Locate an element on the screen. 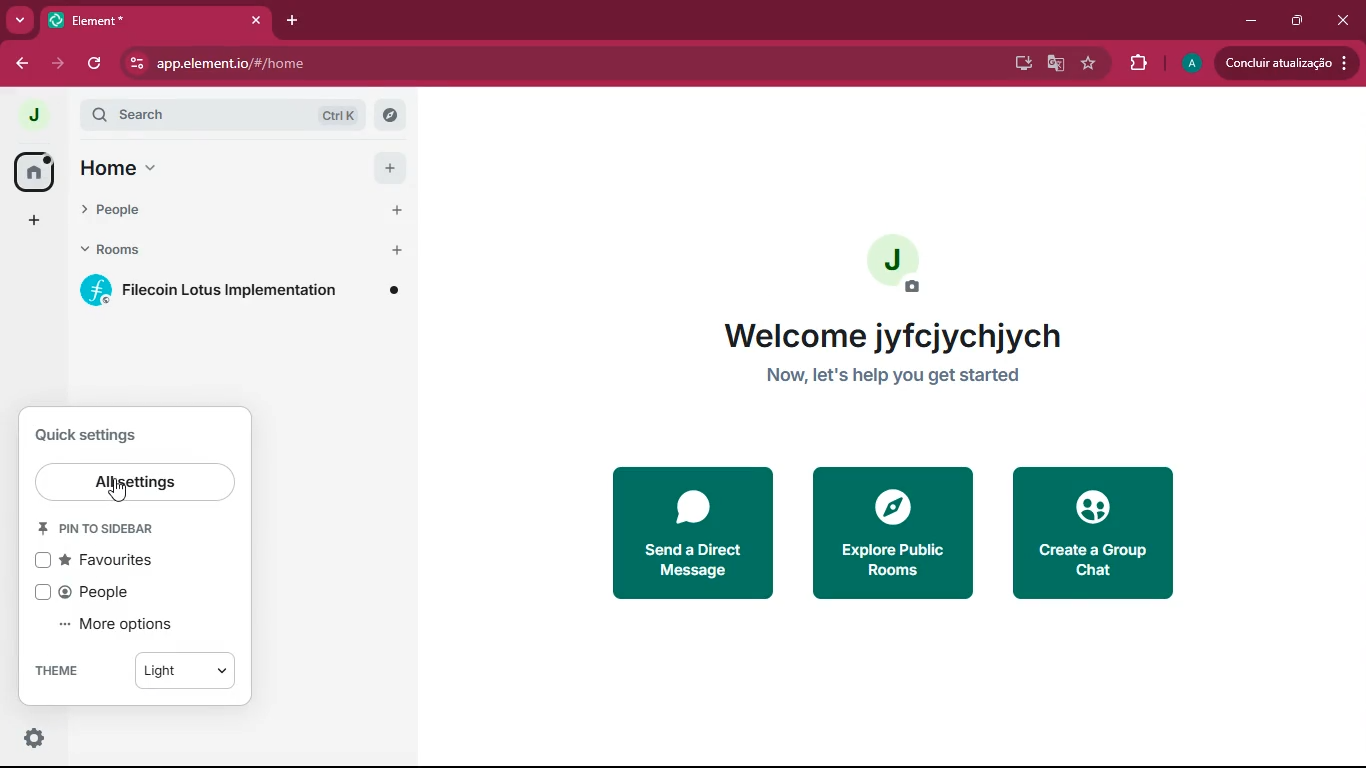 The width and height of the screenshot is (1366, 768). close tab is located at coordinates (256, 21).